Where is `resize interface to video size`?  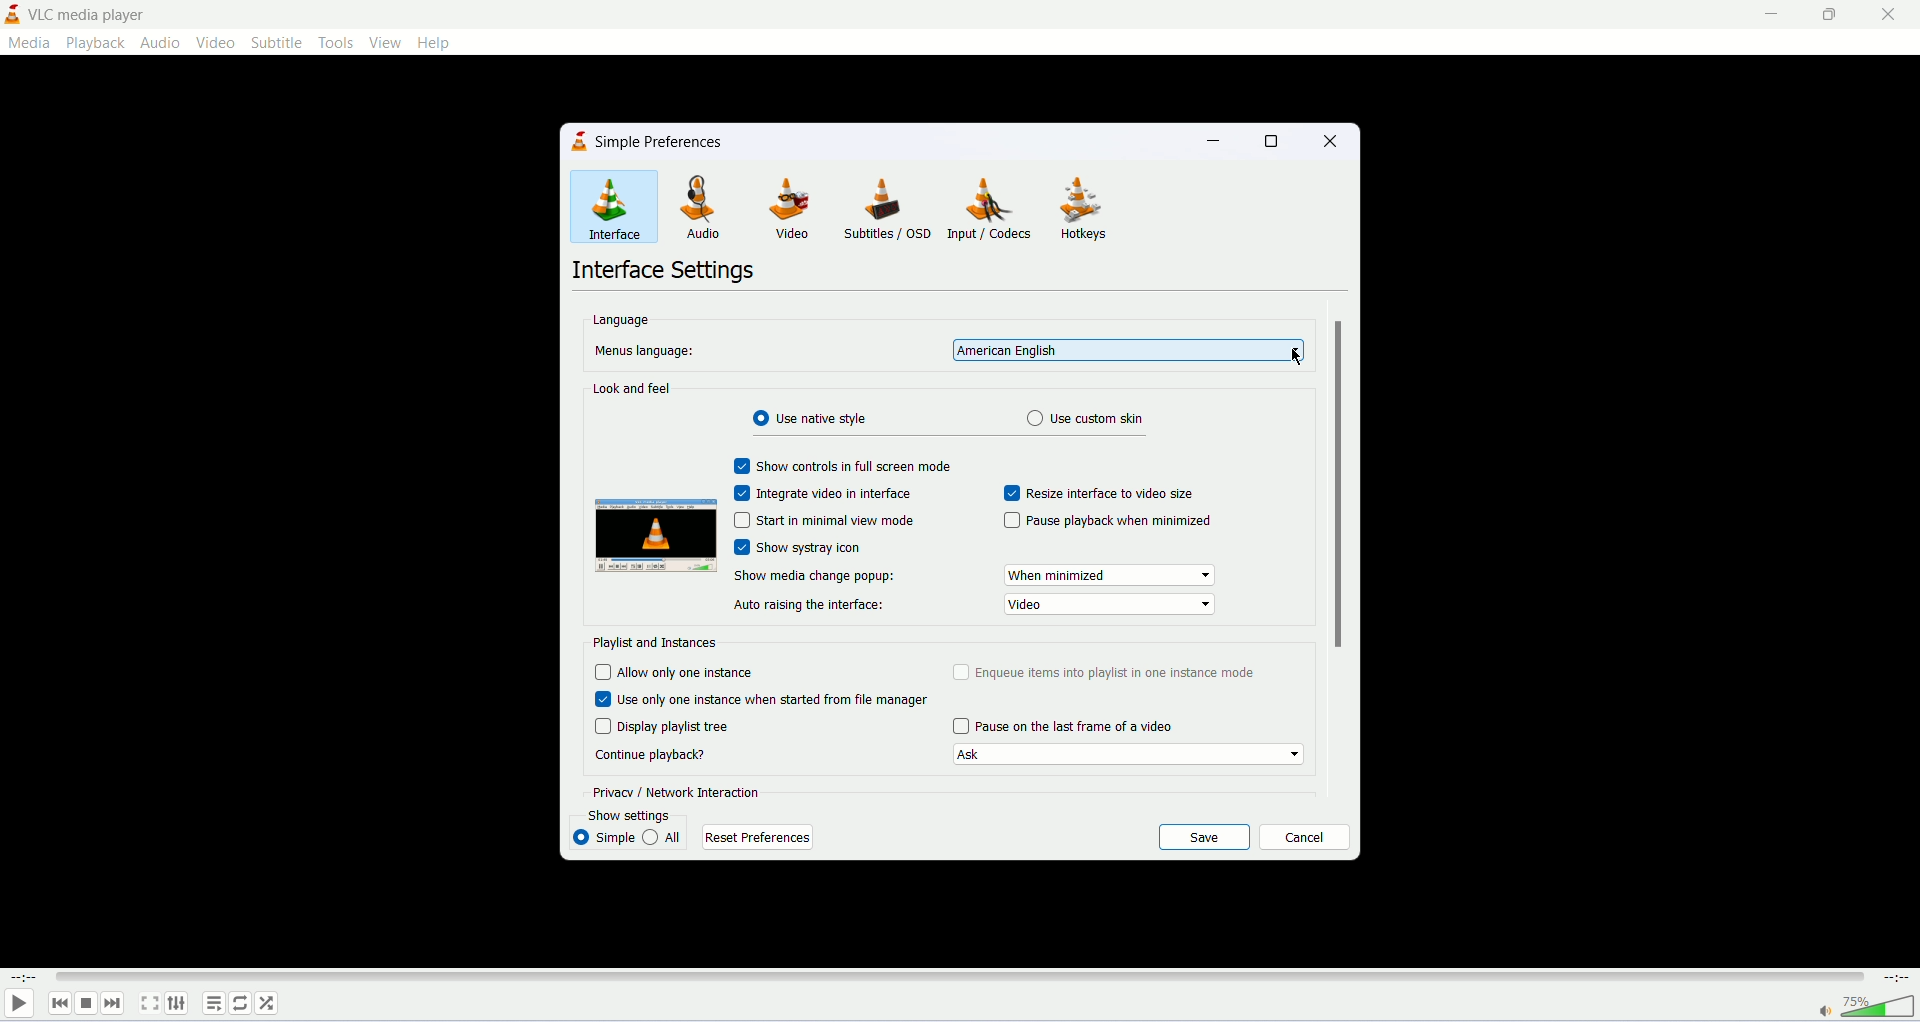 resize interface to video size is located at coordinates (1099, 493).